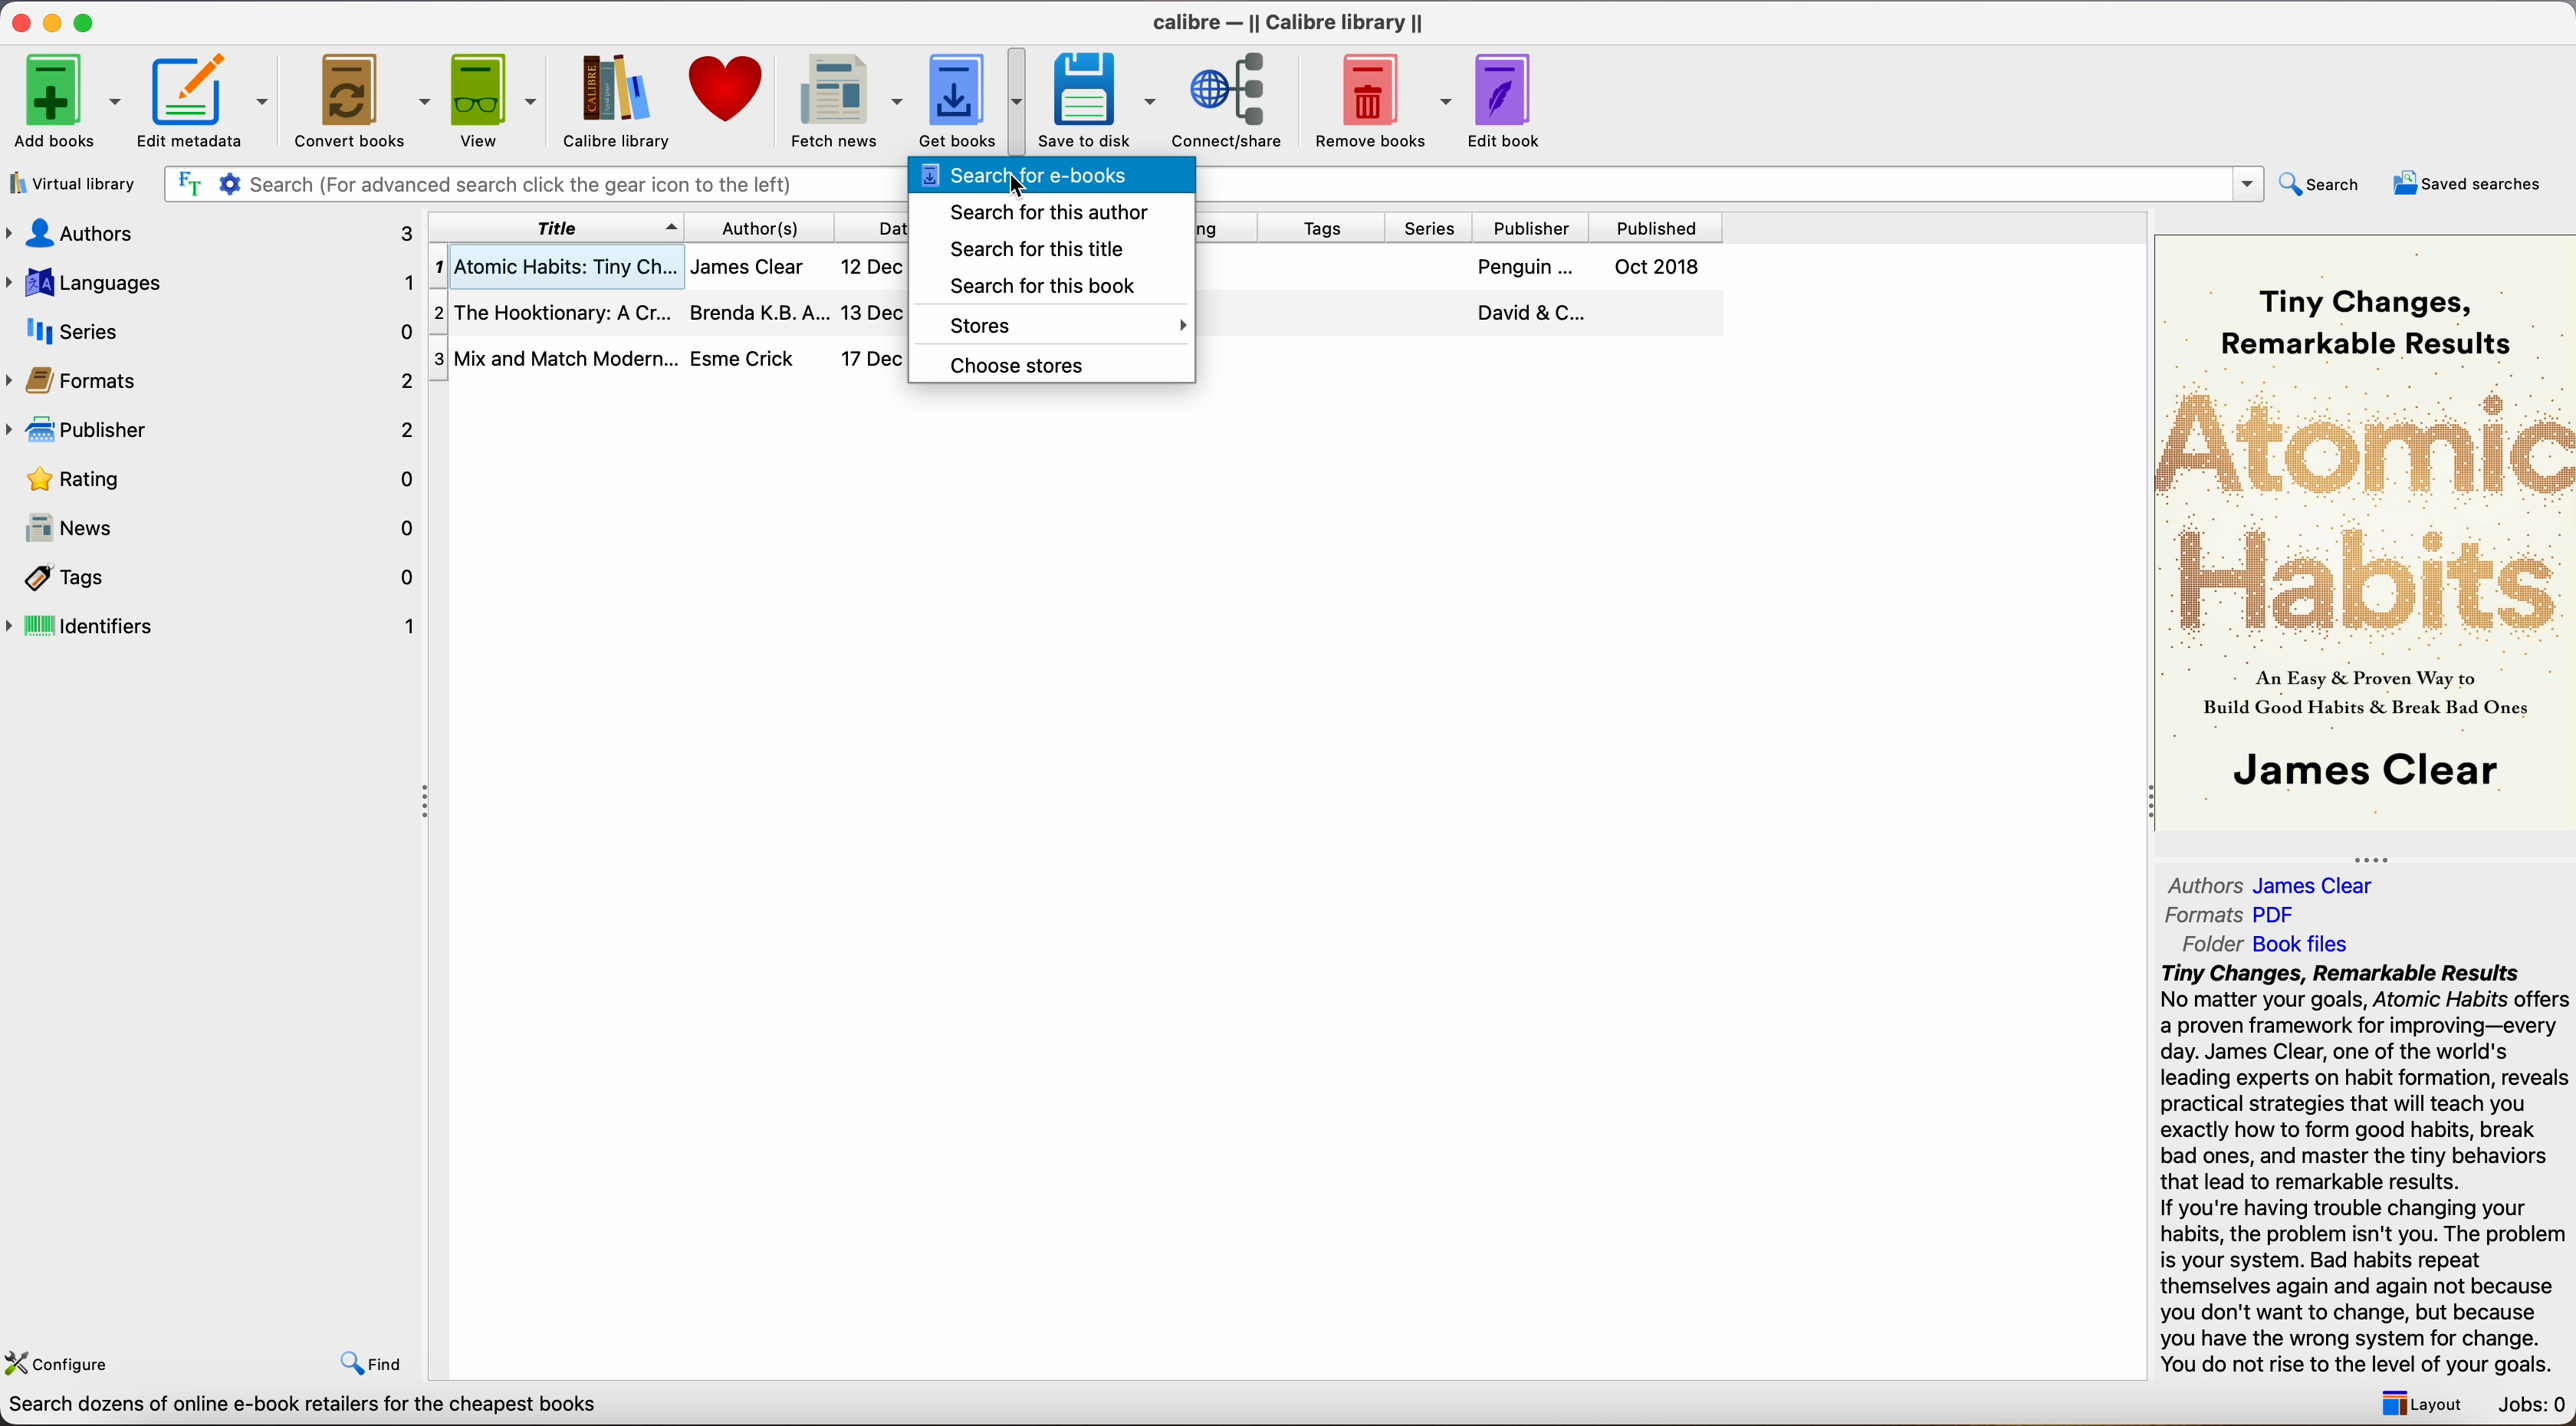 The width and height of the screenshot is (2576, 1426). Describe the element at coordinates (554, 268) in the screenshot. I see `Atomic Habits: Tiny Ch...` at that location.